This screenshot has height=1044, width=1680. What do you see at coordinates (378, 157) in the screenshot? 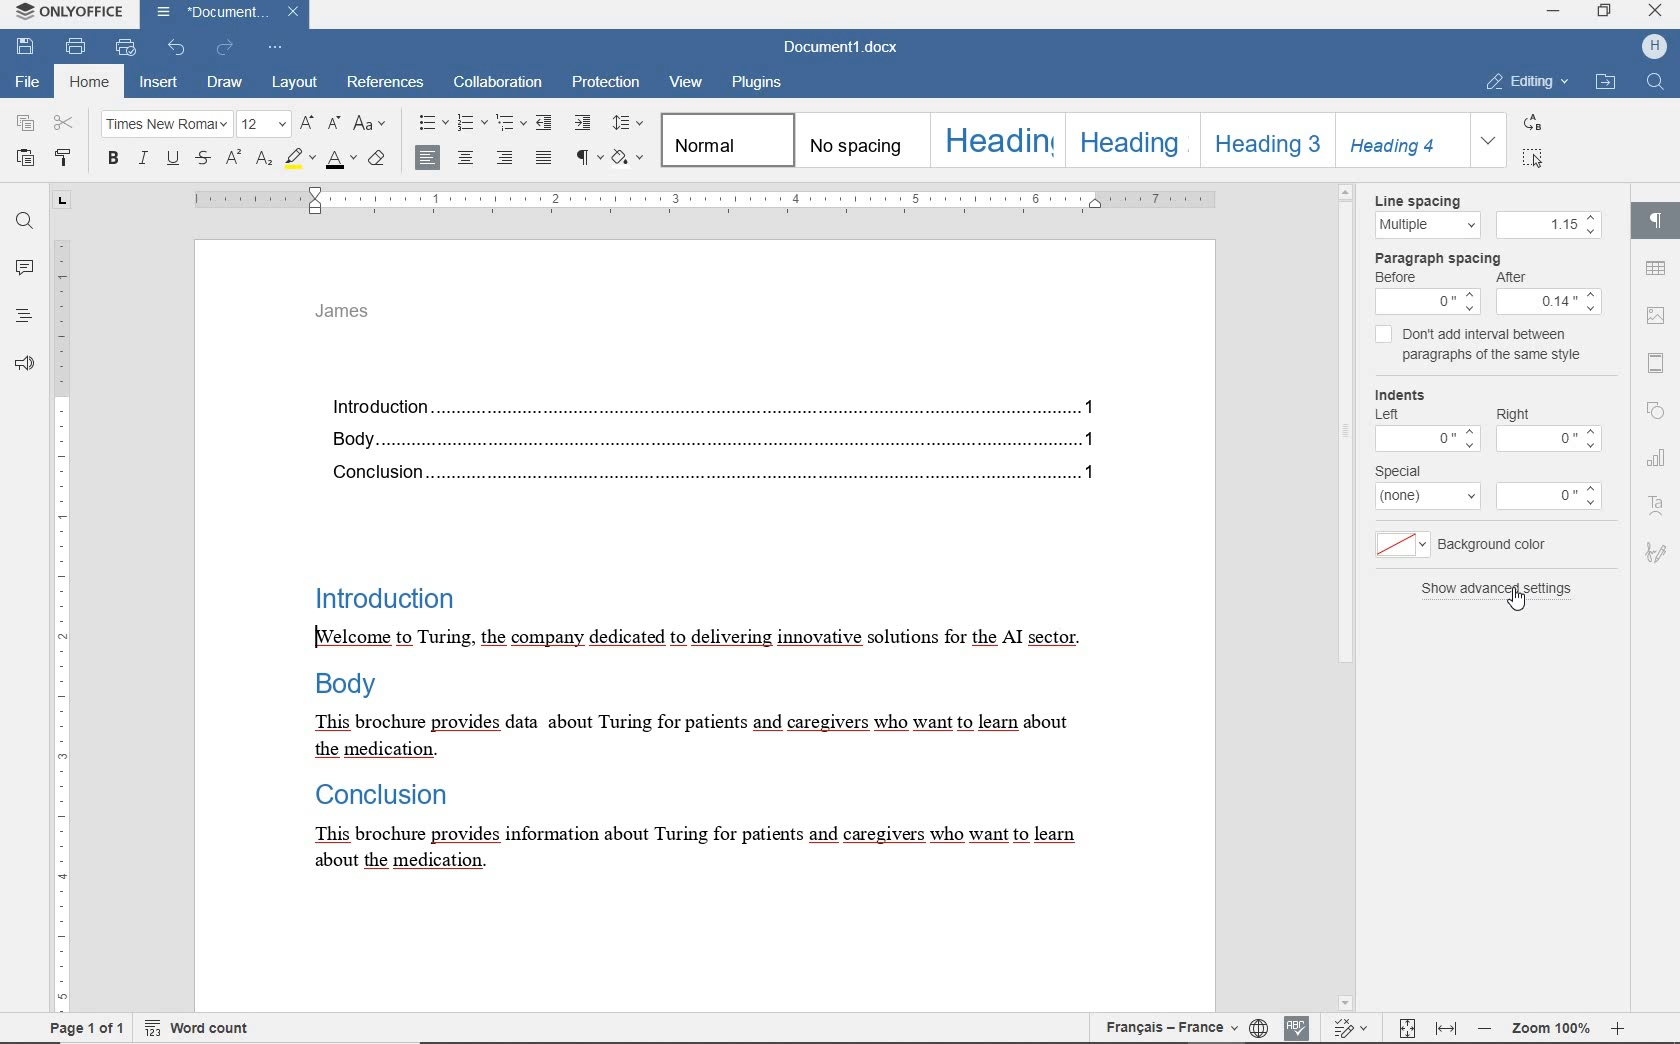
I see `clear style` at bounding box center [378, 157].